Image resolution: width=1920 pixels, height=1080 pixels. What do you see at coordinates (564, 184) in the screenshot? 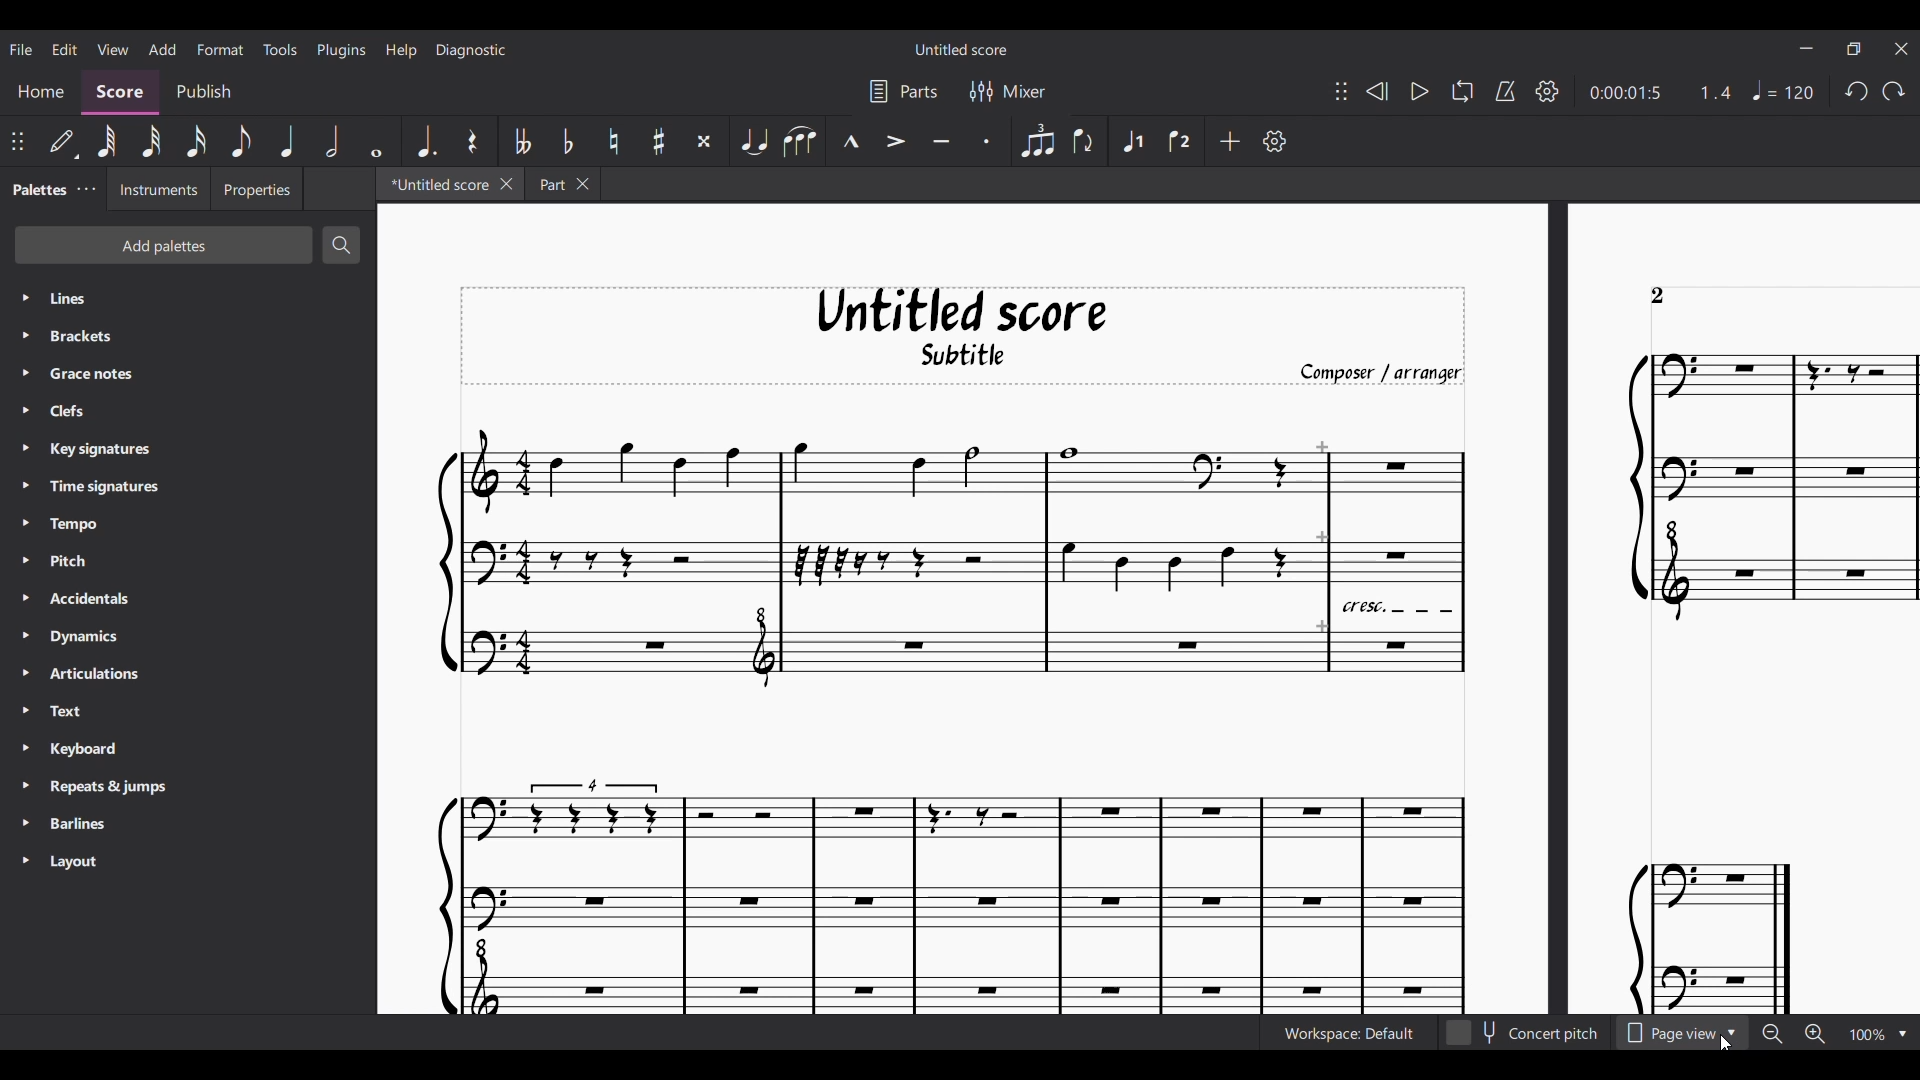
I see `Earlier tab` at bounding box center [564, 184].